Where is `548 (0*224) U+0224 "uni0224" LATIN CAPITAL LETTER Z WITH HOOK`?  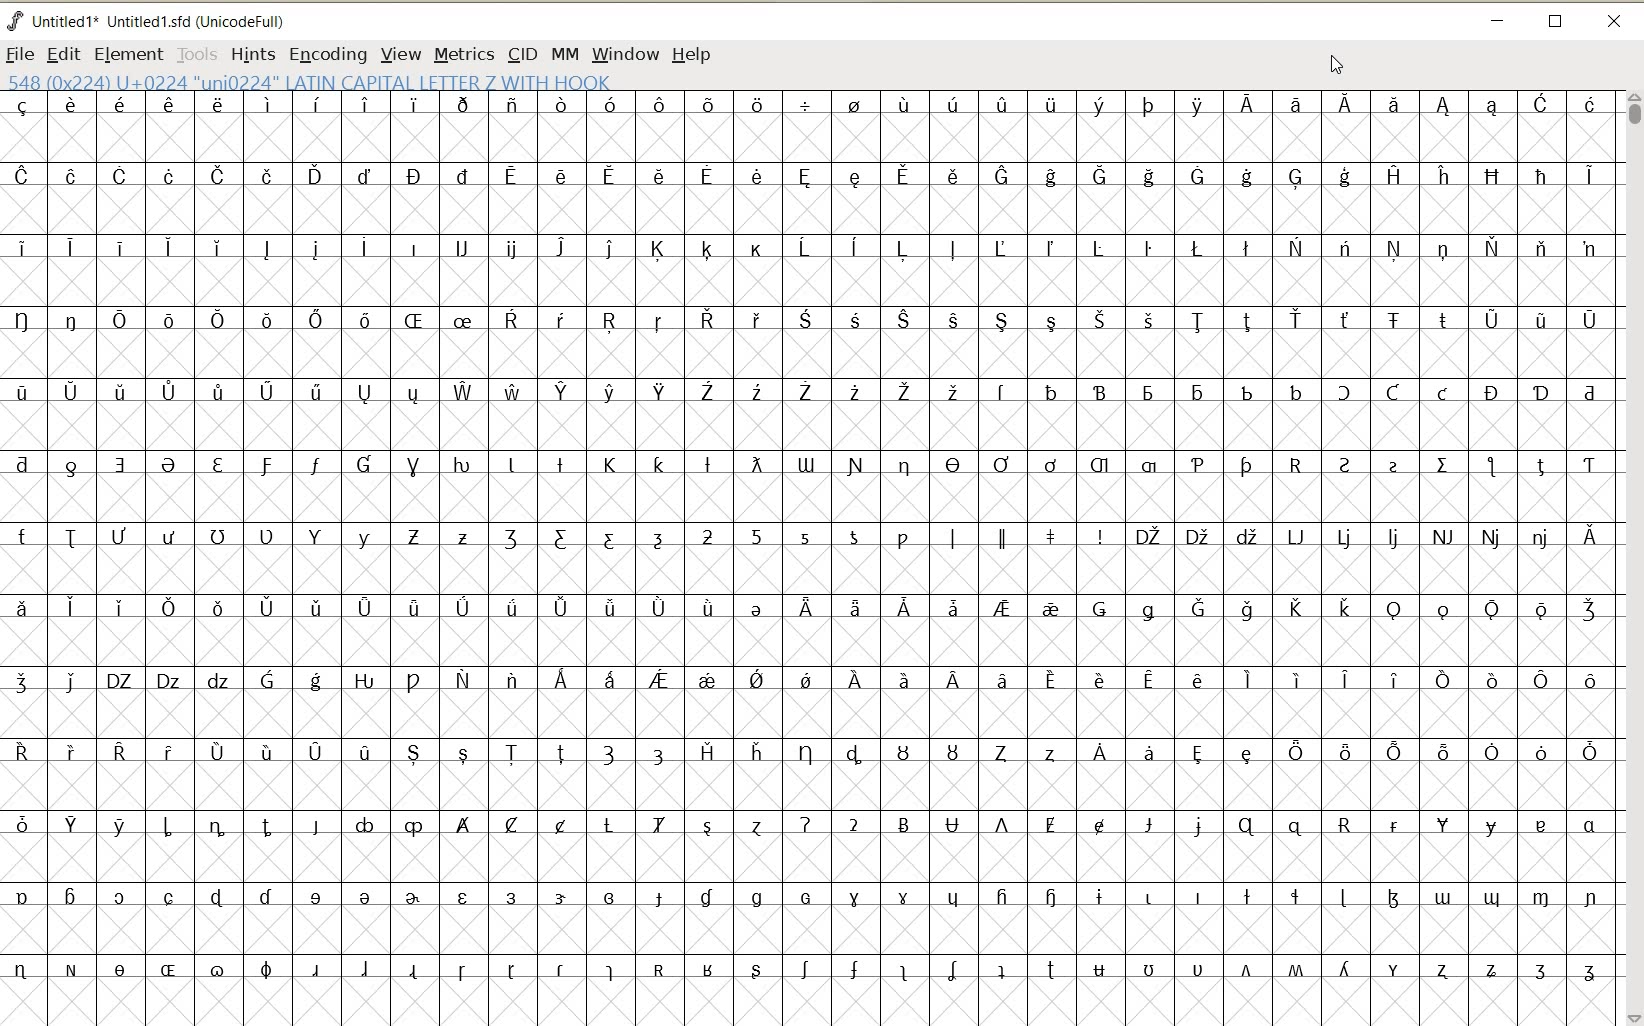 548 (0*224) U+0224 "uni0224" LATIN CAPITAL LETTER Z WITH HOOK is located at coordinates (326, 81).